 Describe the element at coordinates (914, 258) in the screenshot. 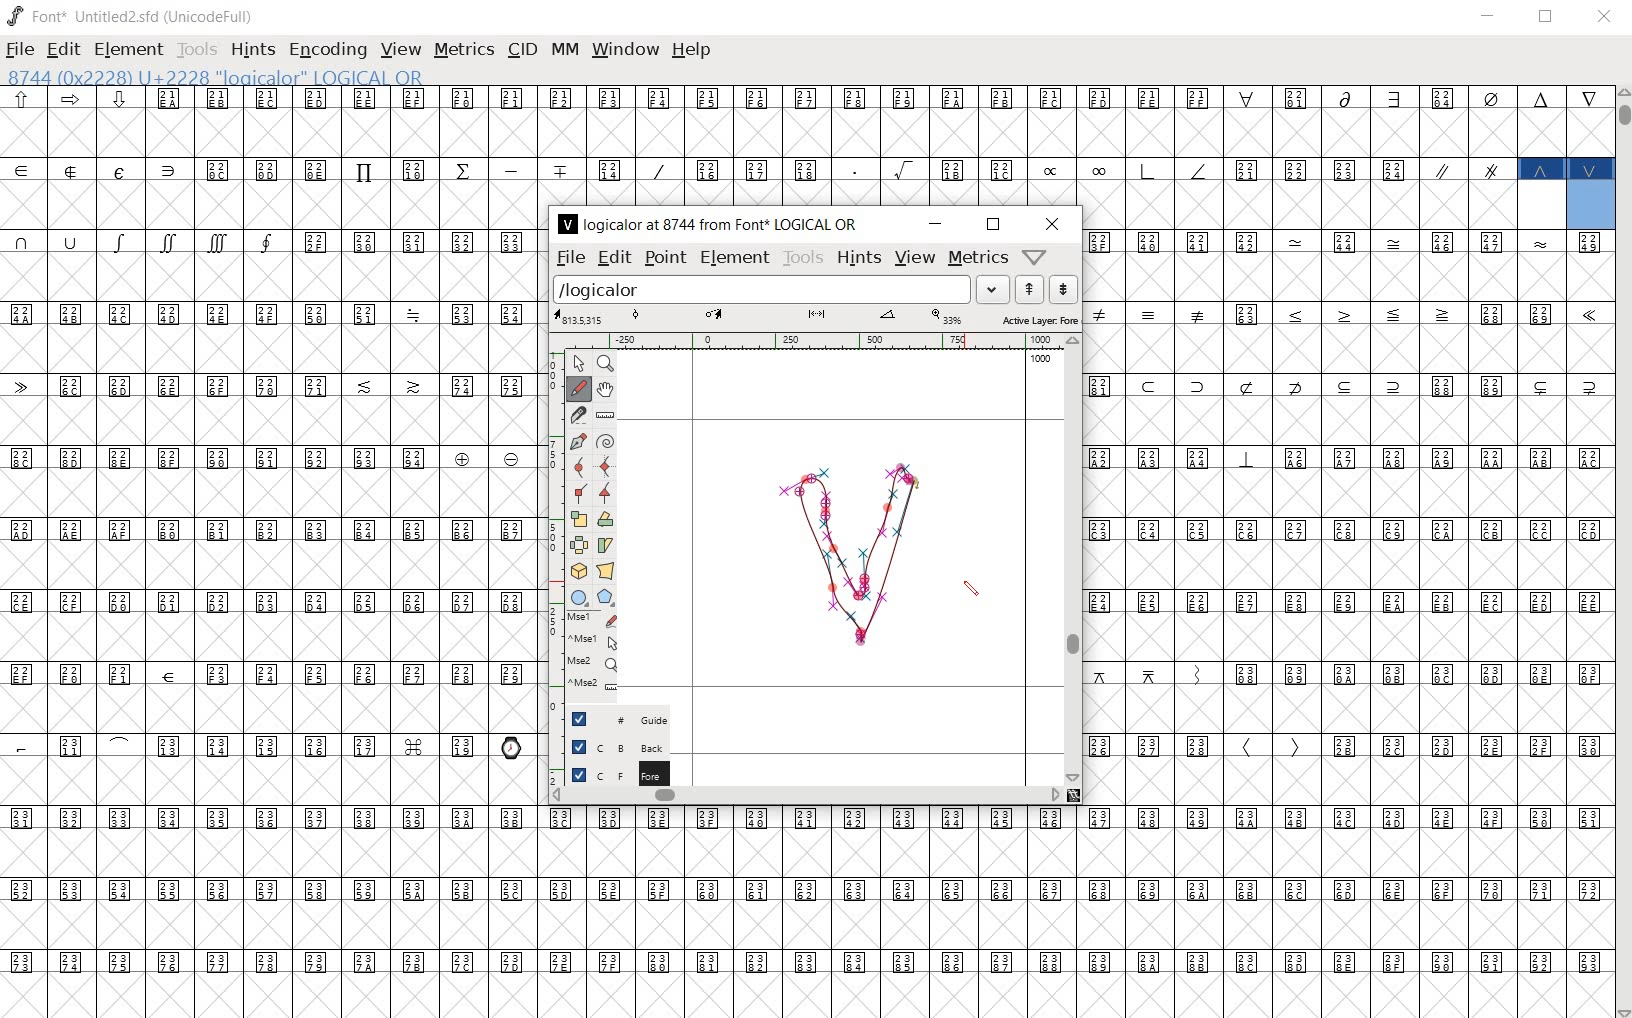

I see `view` at that location.